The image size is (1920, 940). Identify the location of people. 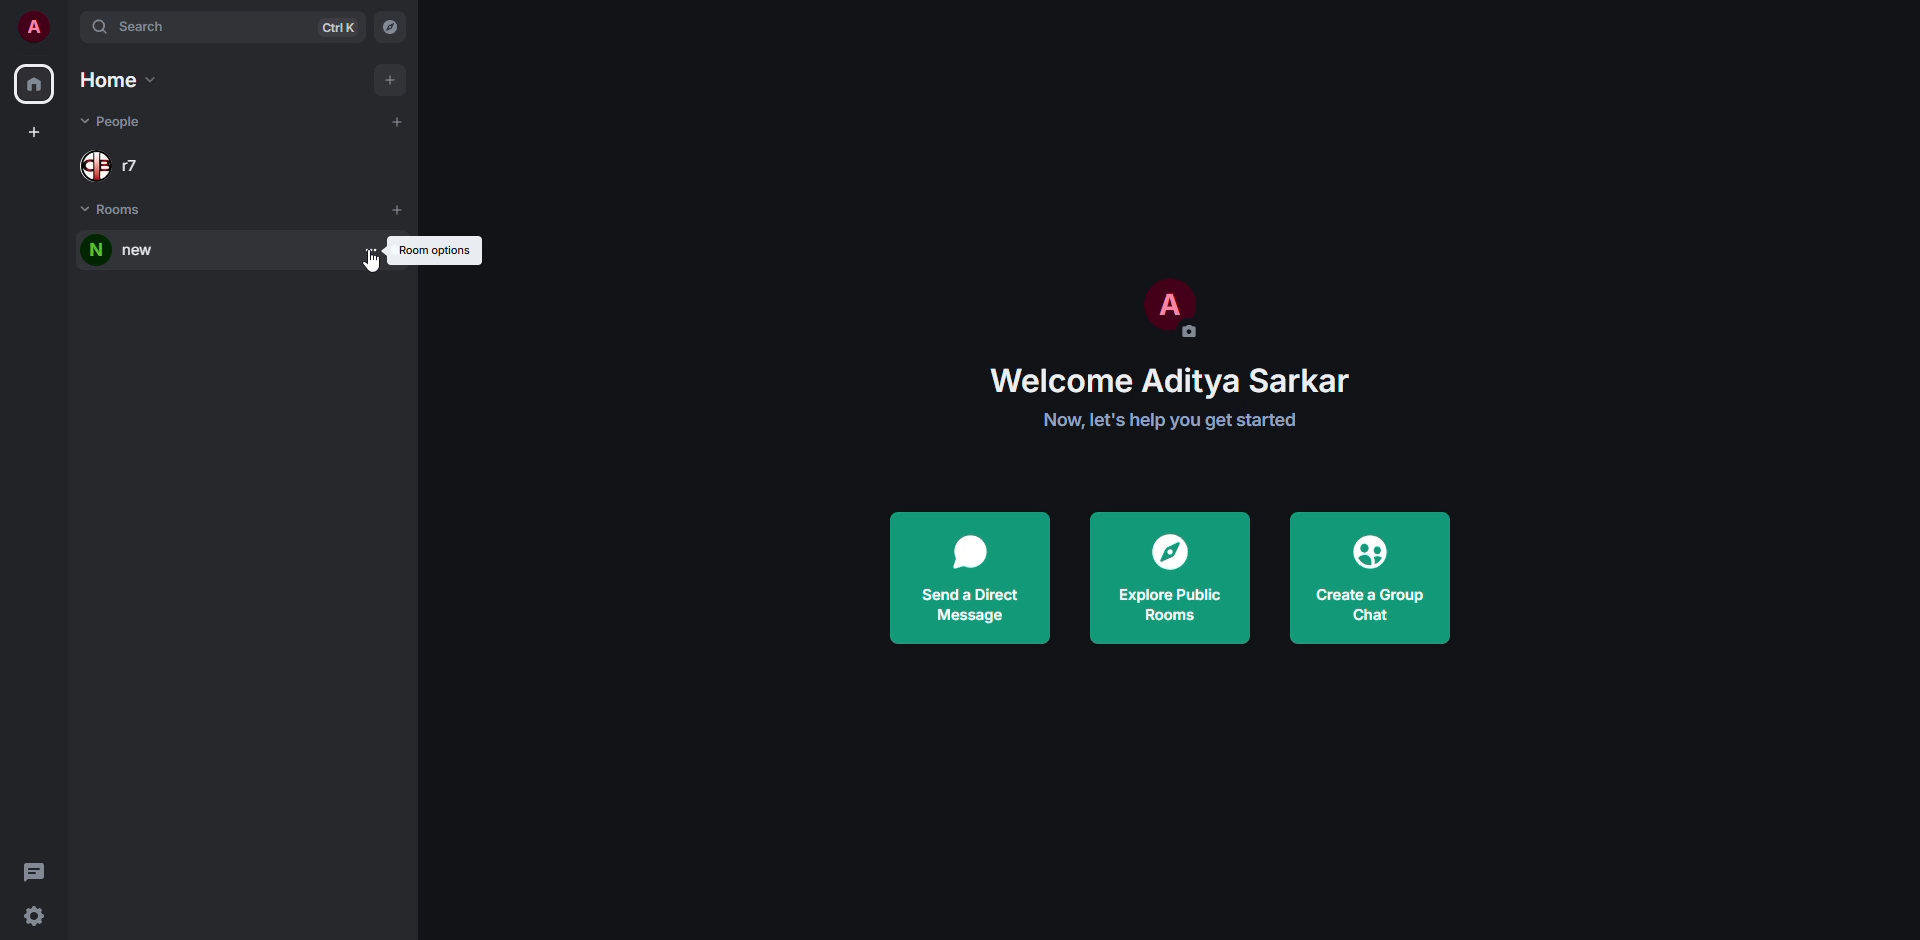
(116, 161).